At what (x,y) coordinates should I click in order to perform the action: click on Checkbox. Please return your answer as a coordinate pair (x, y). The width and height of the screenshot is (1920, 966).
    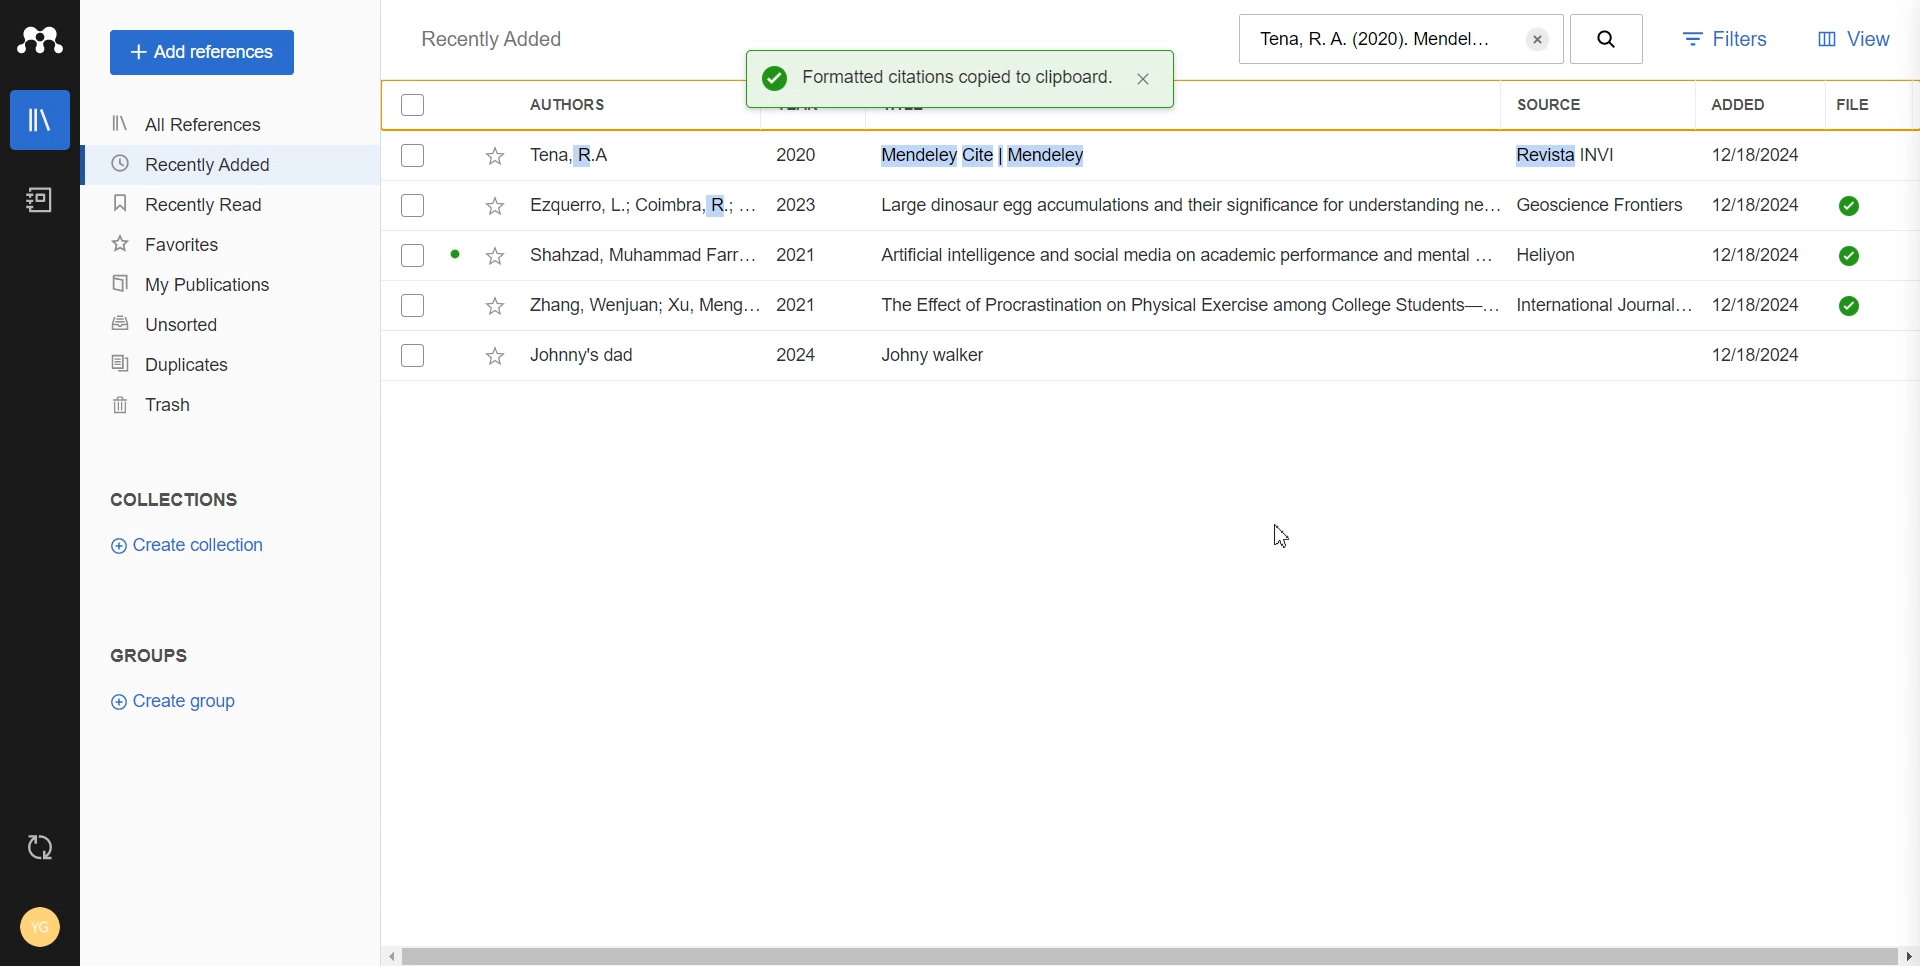
    Looking at the image, I should click on (413, 104).